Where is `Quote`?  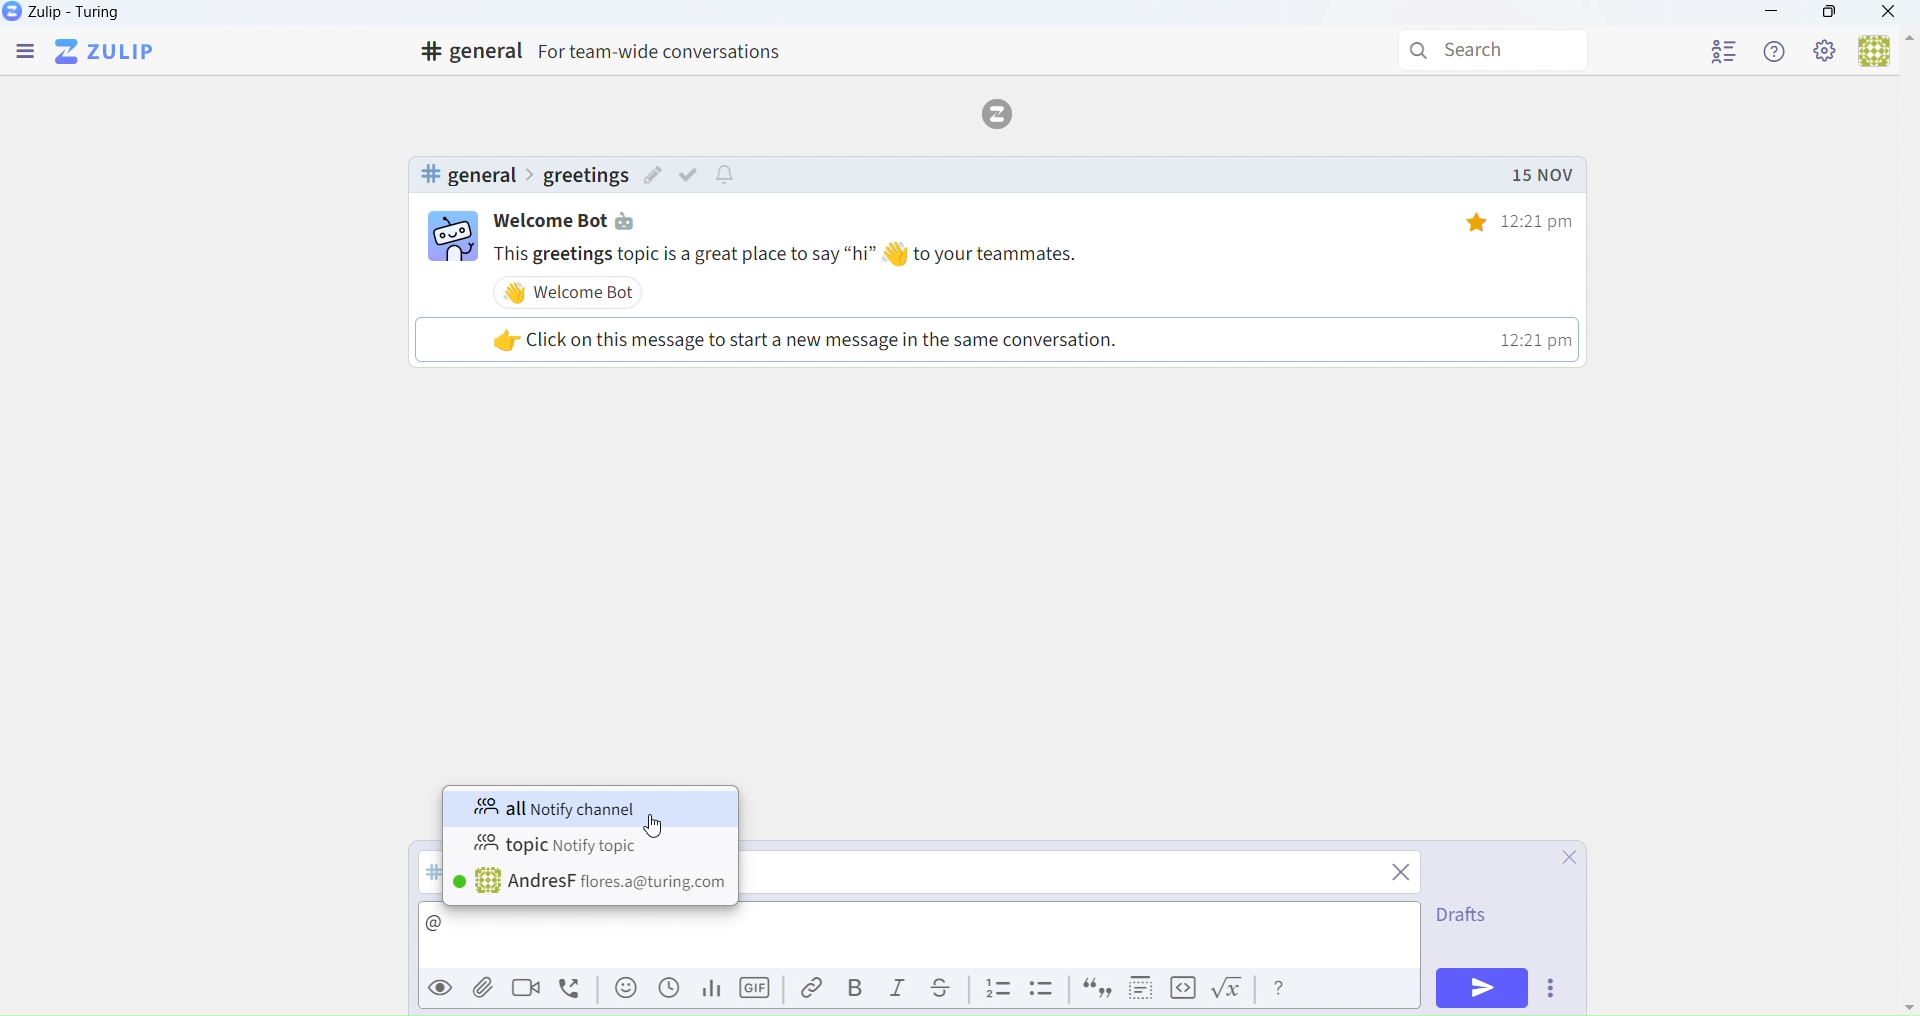 Quote is located at coordinates (1094, 991).